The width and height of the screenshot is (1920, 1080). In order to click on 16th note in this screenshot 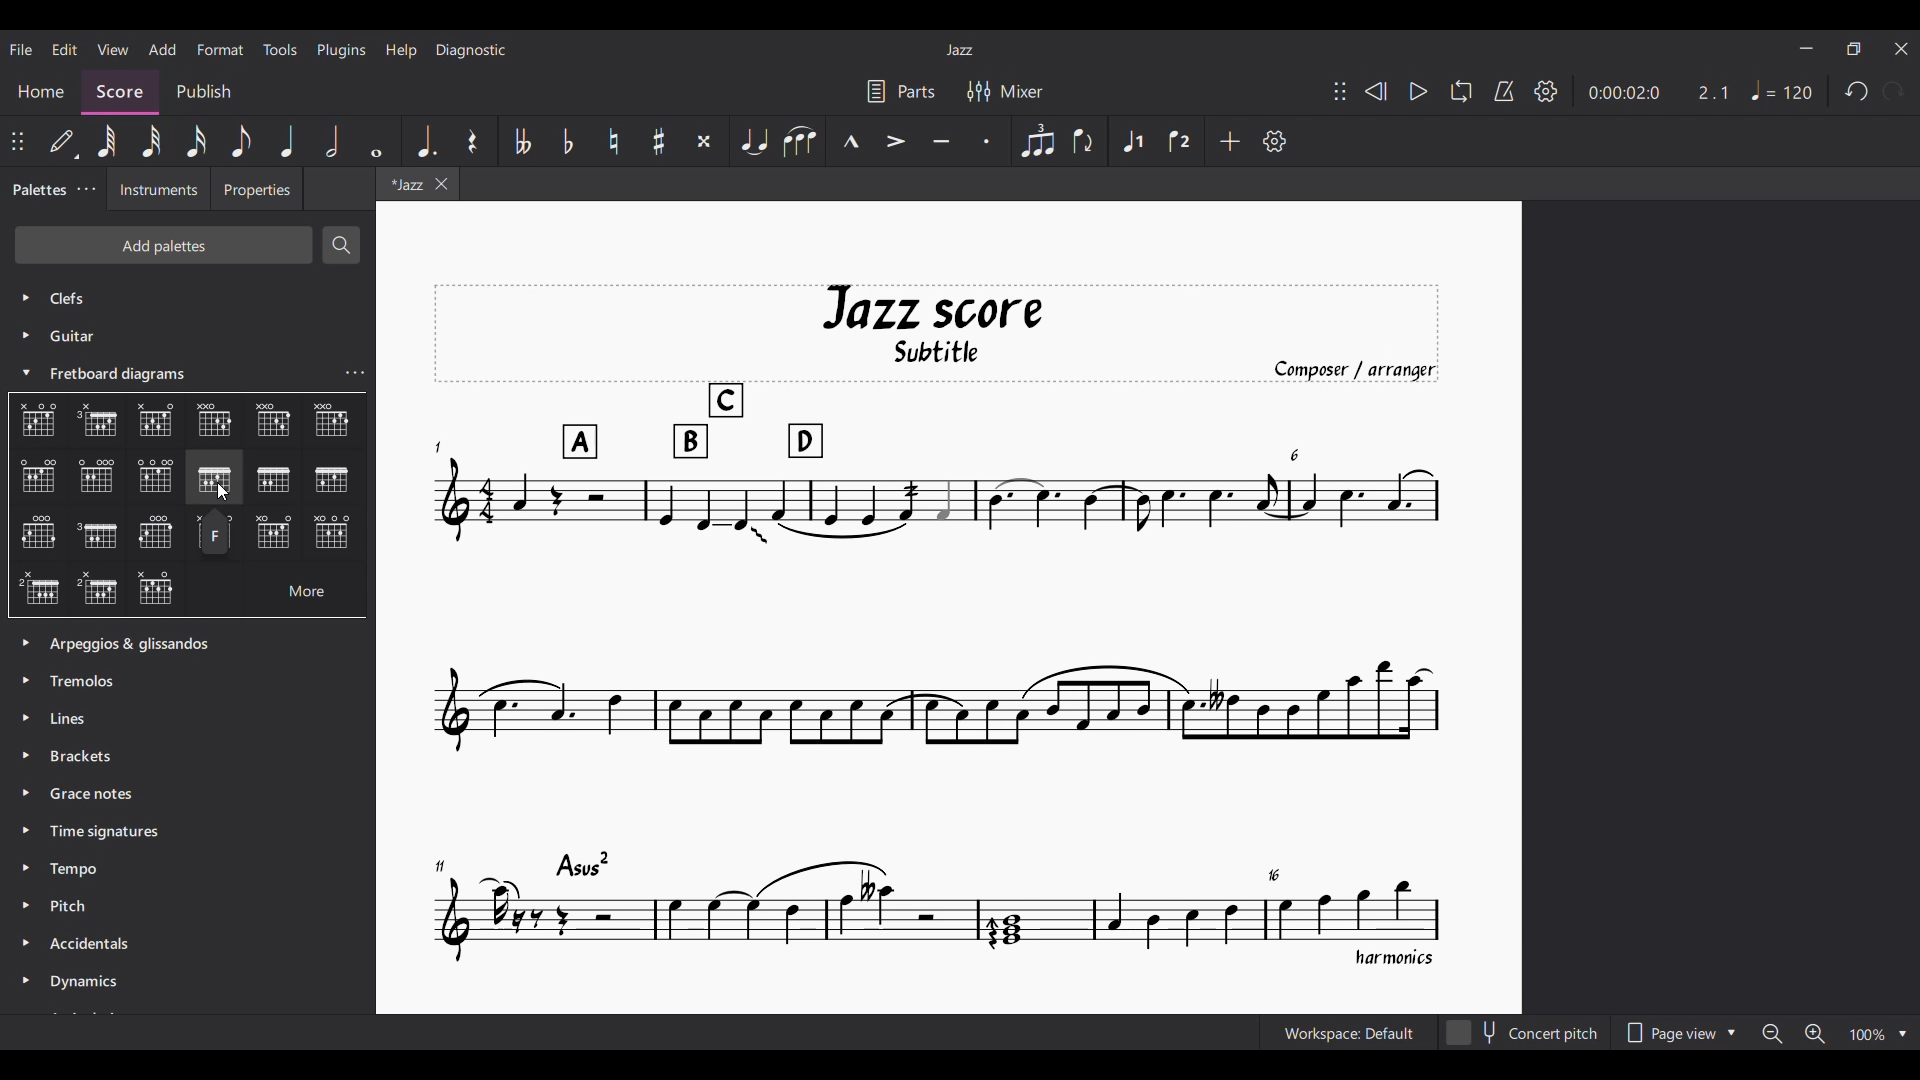, I will do `click(196, 141)`.